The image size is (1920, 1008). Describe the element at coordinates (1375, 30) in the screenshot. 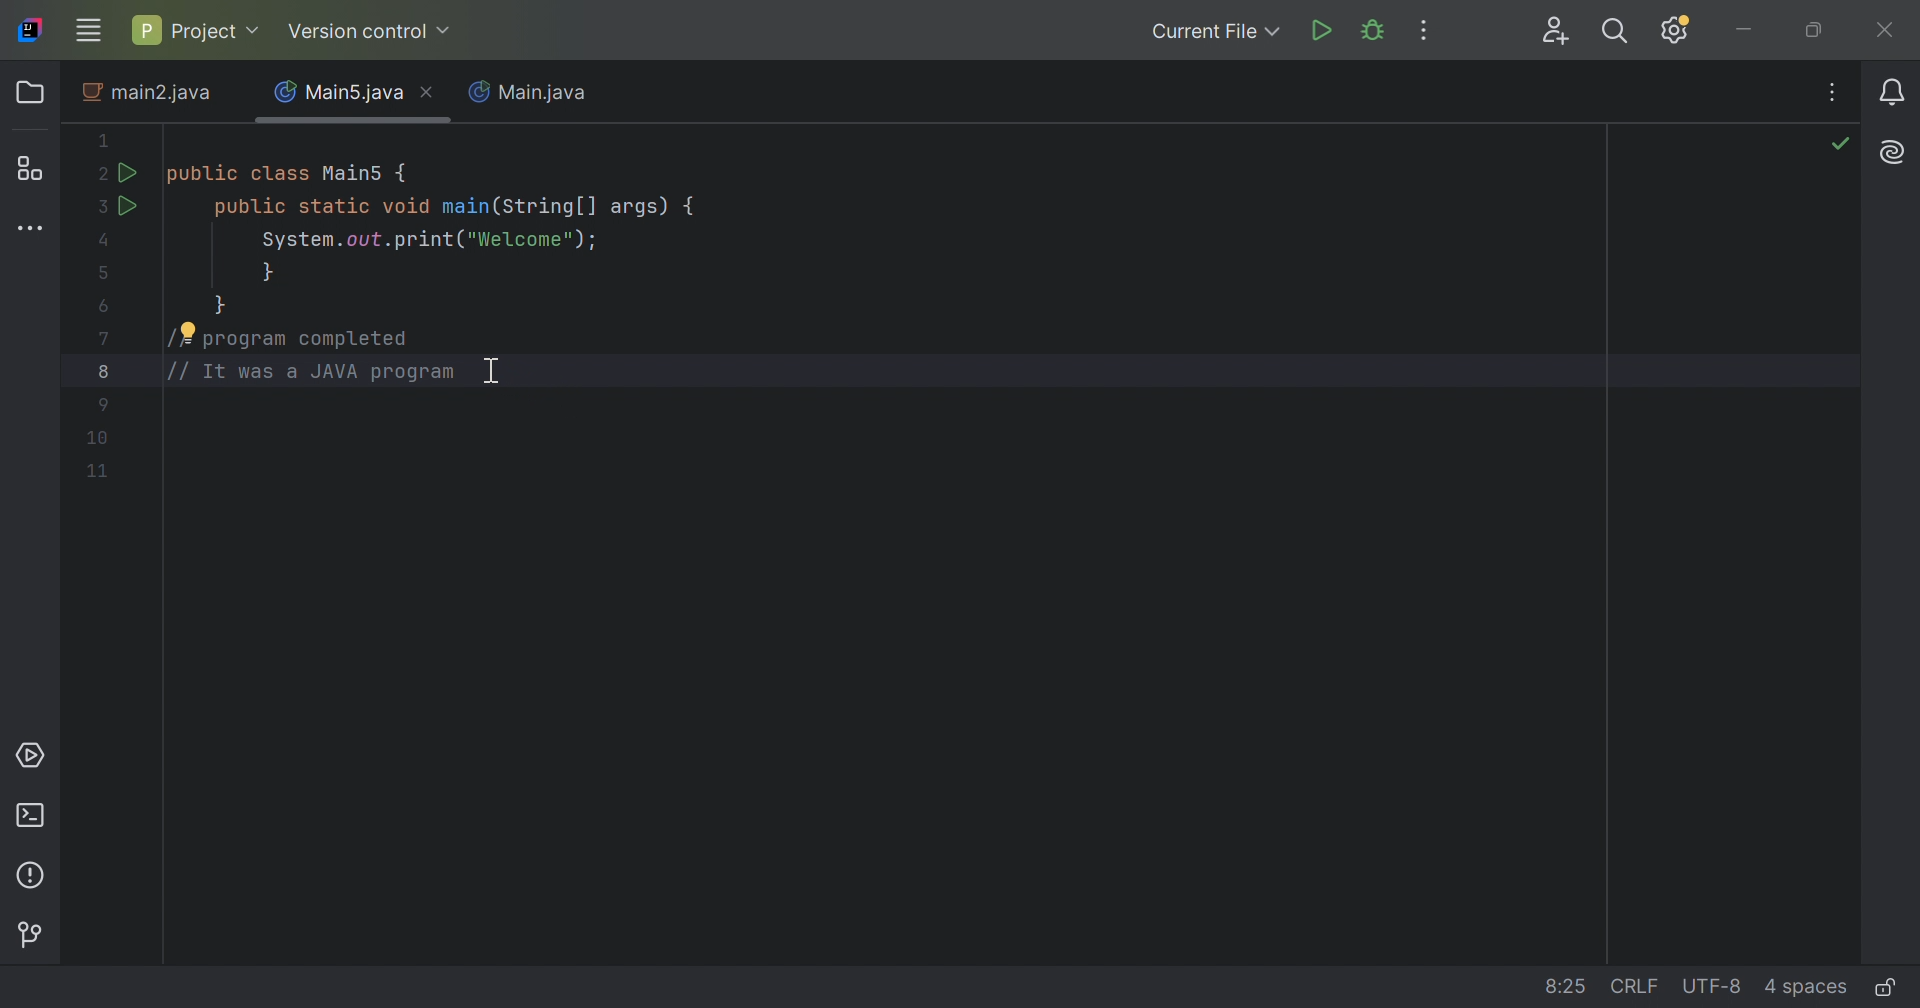

I see `Debug` at that location.